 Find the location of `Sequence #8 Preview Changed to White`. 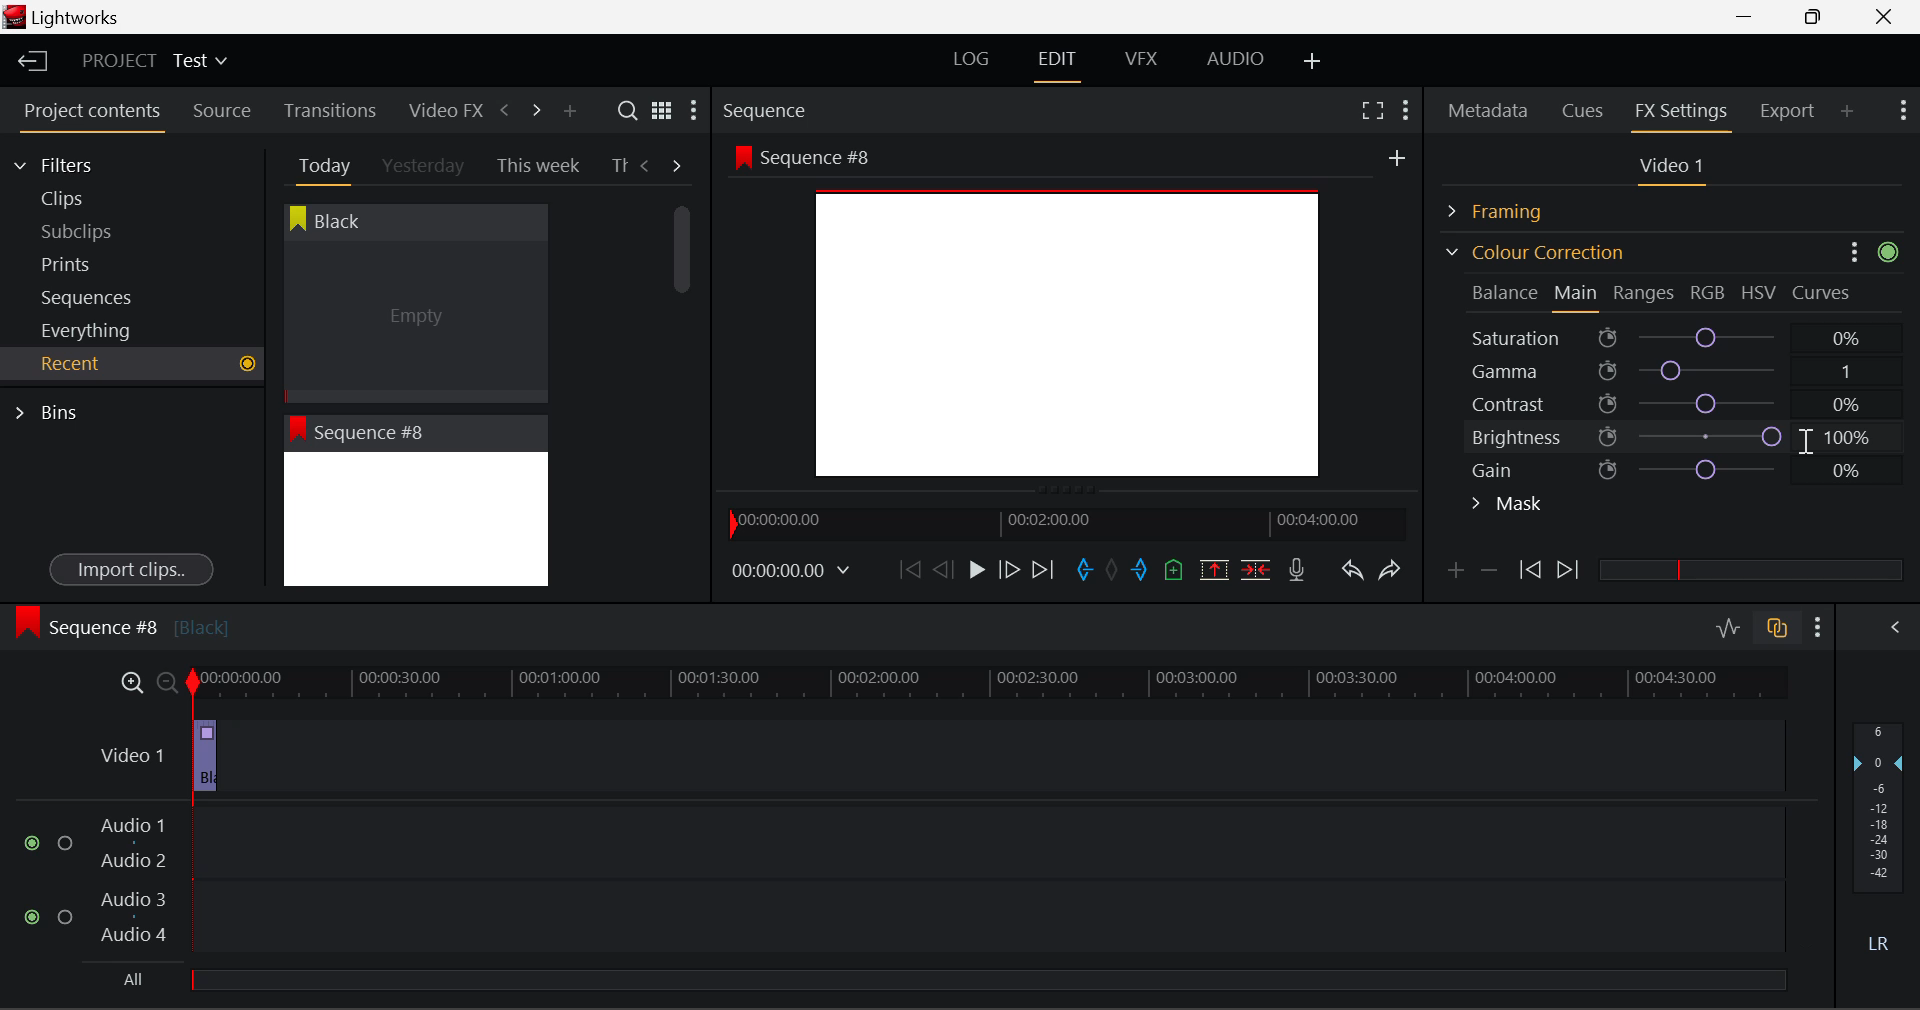

Sequence #8 Preview Changed to White is located at coordinates (415, 501).